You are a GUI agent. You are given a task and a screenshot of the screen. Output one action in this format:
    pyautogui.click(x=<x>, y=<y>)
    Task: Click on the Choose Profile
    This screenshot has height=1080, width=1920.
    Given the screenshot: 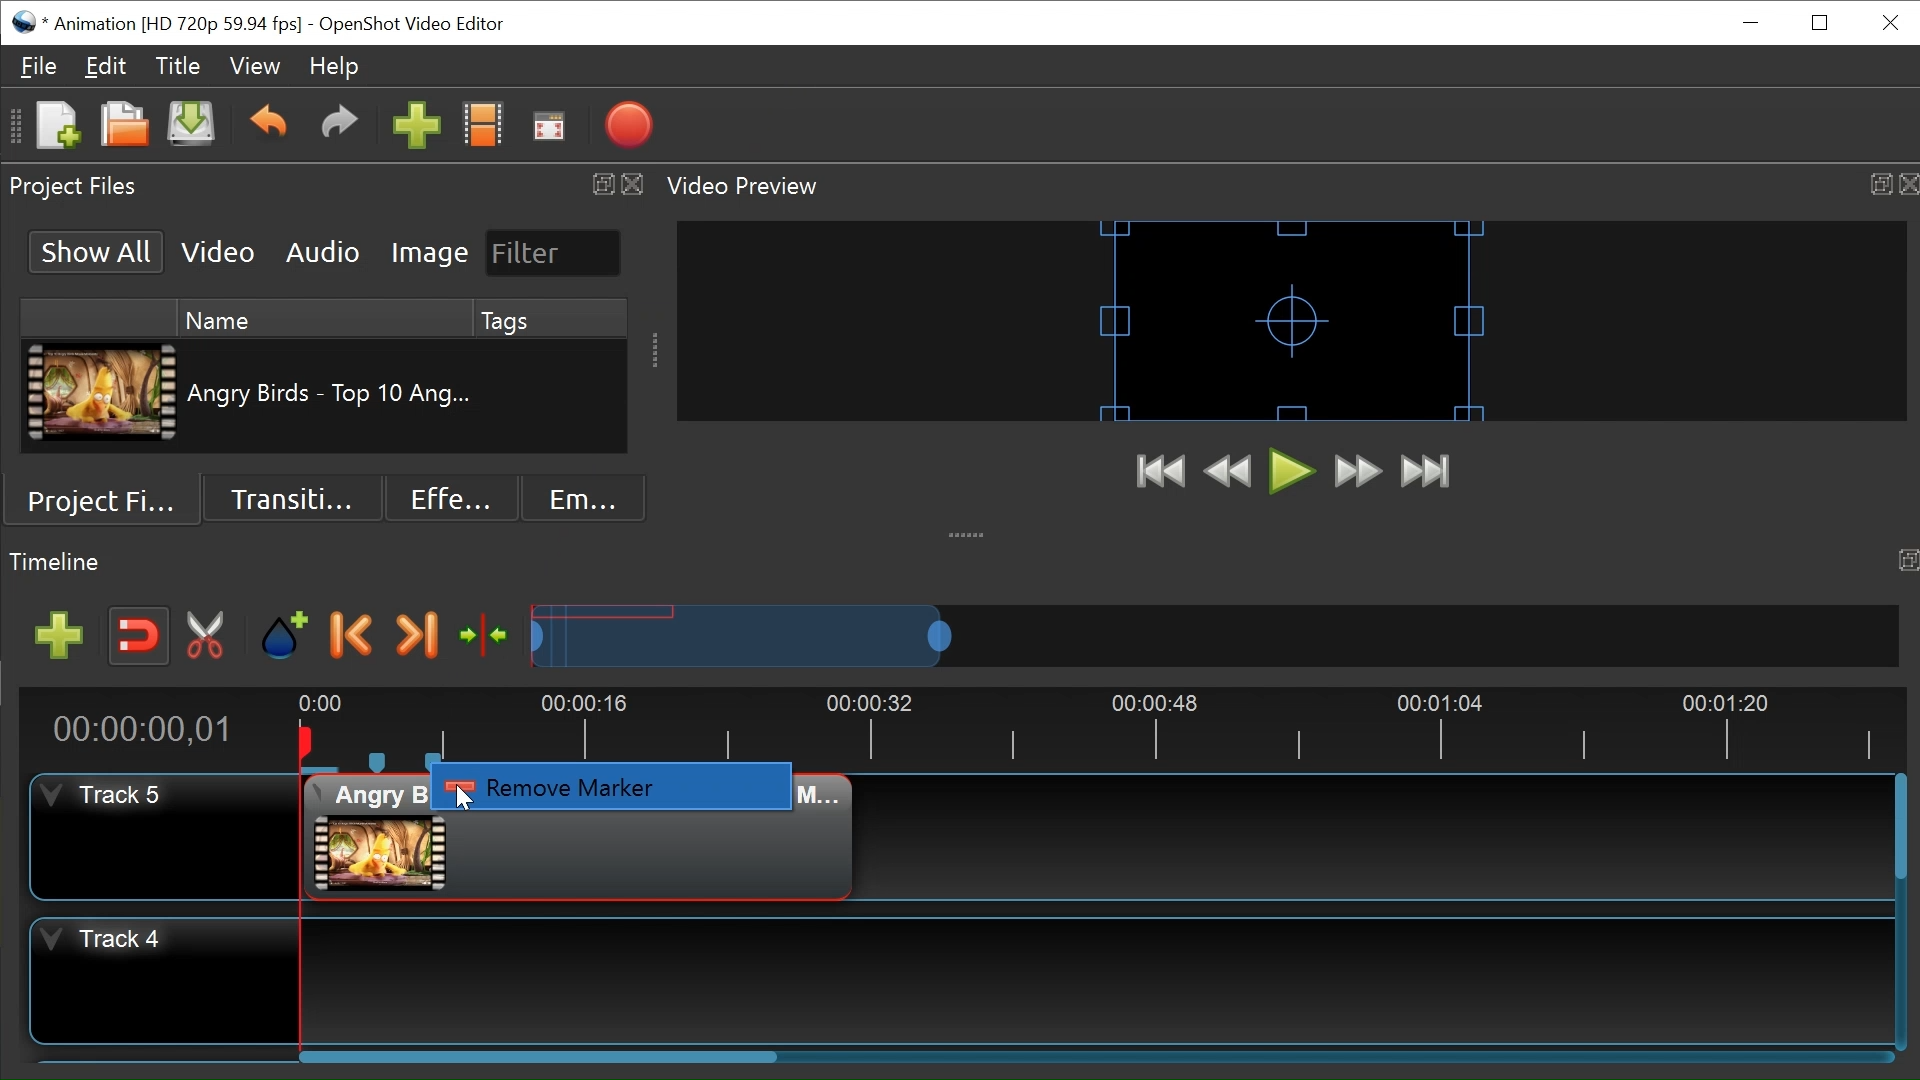 What is the action you would take?
    pyautogui.click(x=482, y=129)
    